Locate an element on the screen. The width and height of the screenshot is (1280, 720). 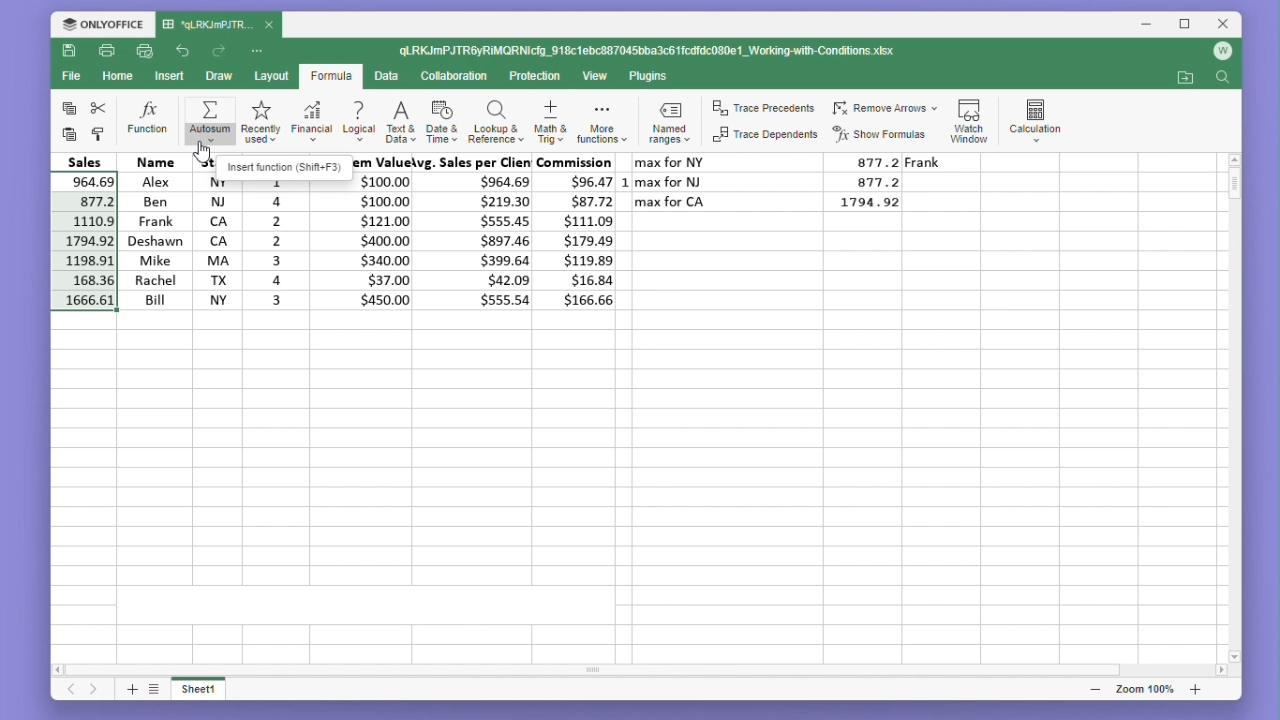
zoom in is located at coordinates (1195, 689).